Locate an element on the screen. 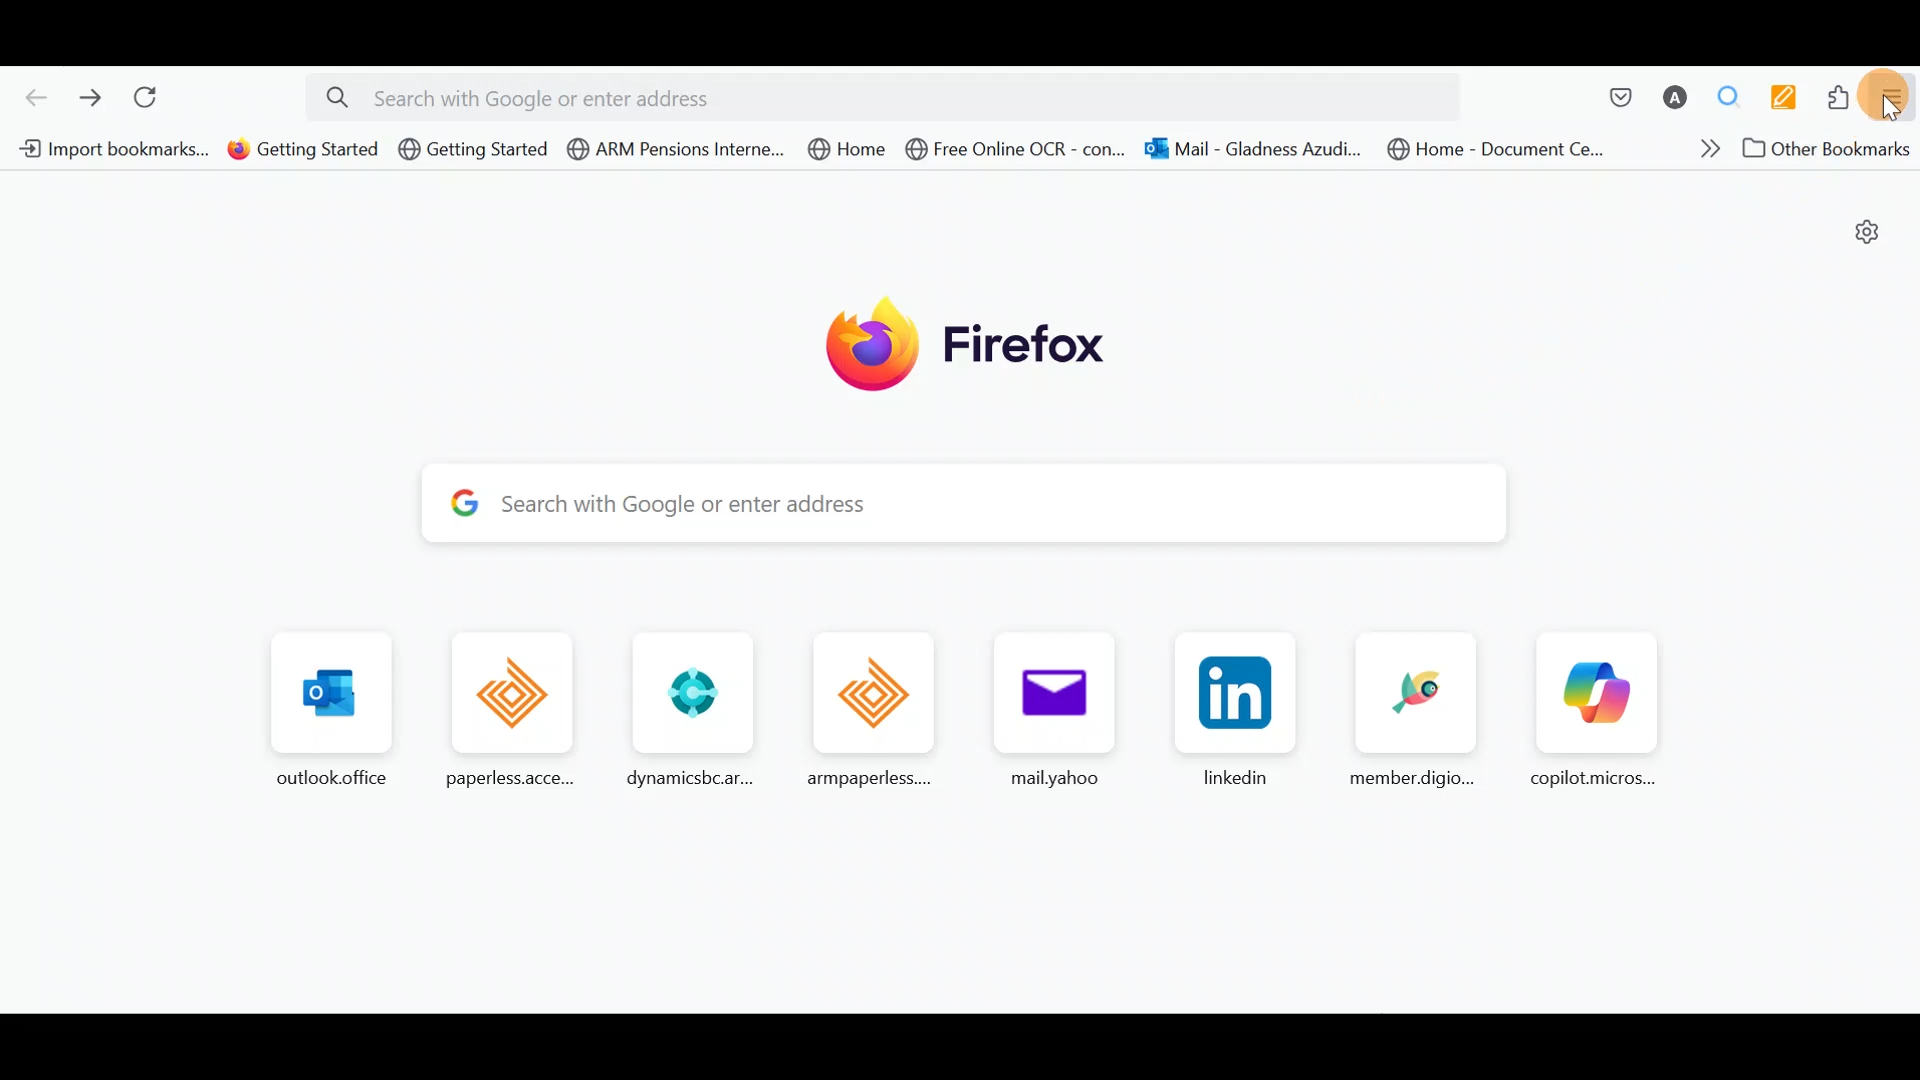  Go back one page is located at coordinates (31, 95).